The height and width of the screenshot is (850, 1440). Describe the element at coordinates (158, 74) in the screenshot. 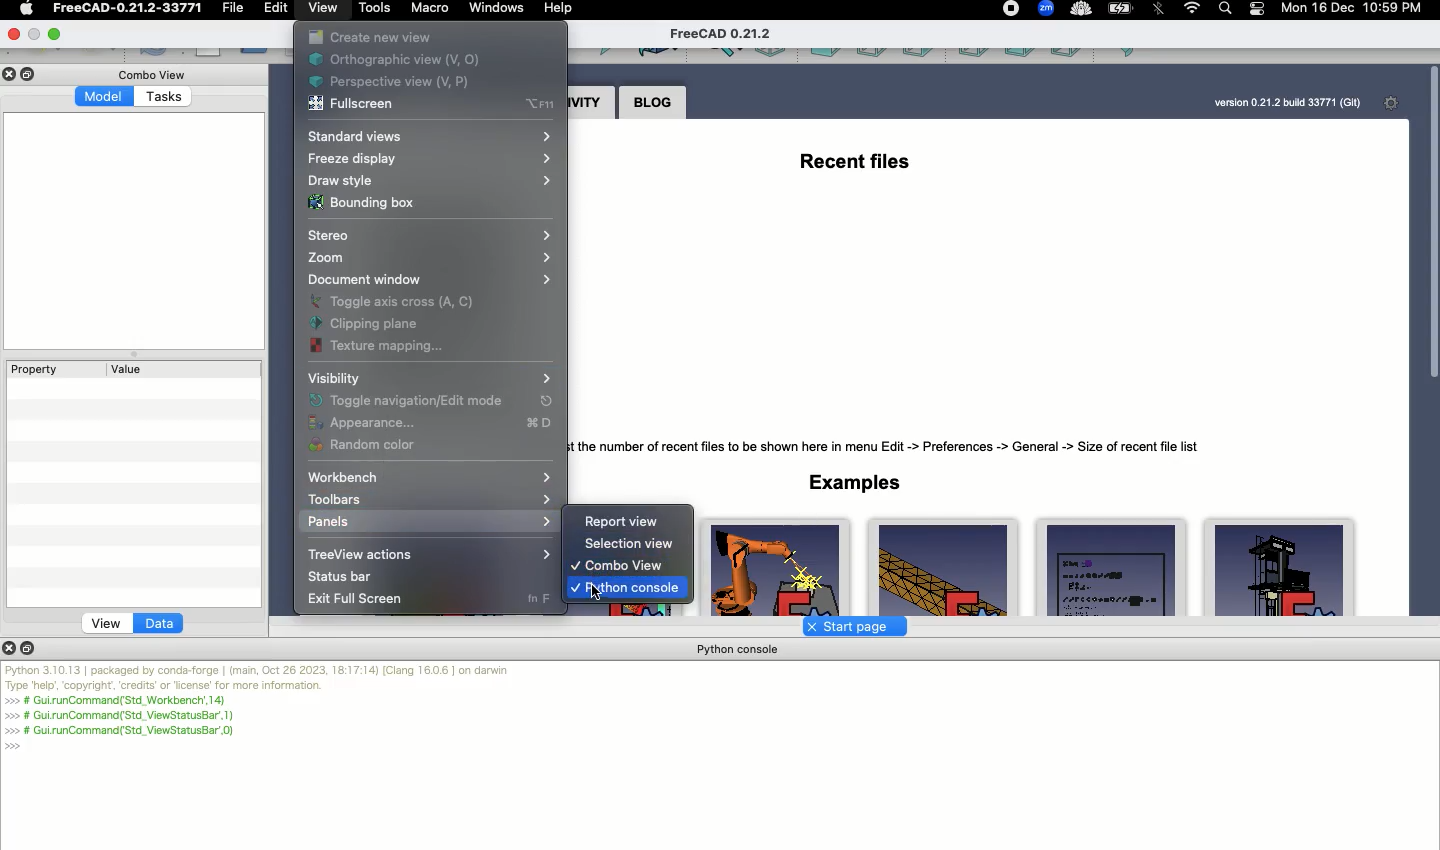

I see `Combo view` at that location.